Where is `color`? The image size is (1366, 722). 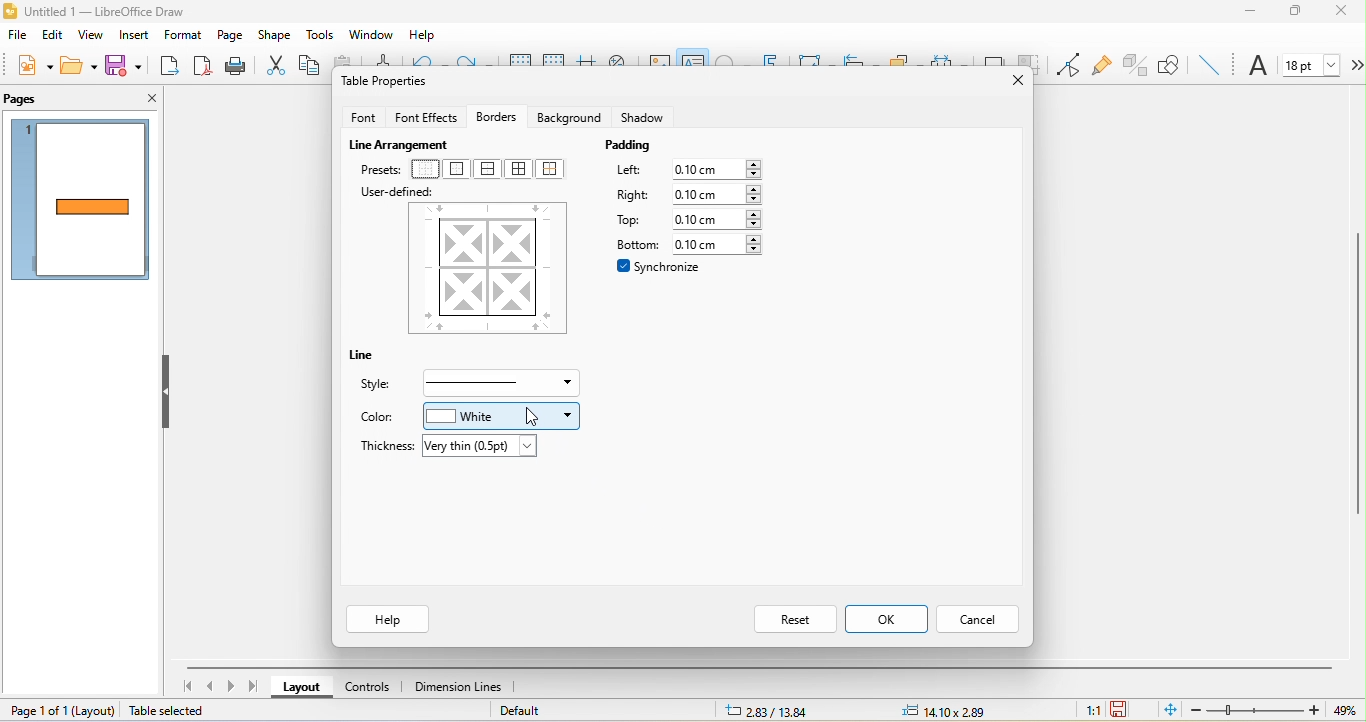 color is located at coordinates (378, 419).